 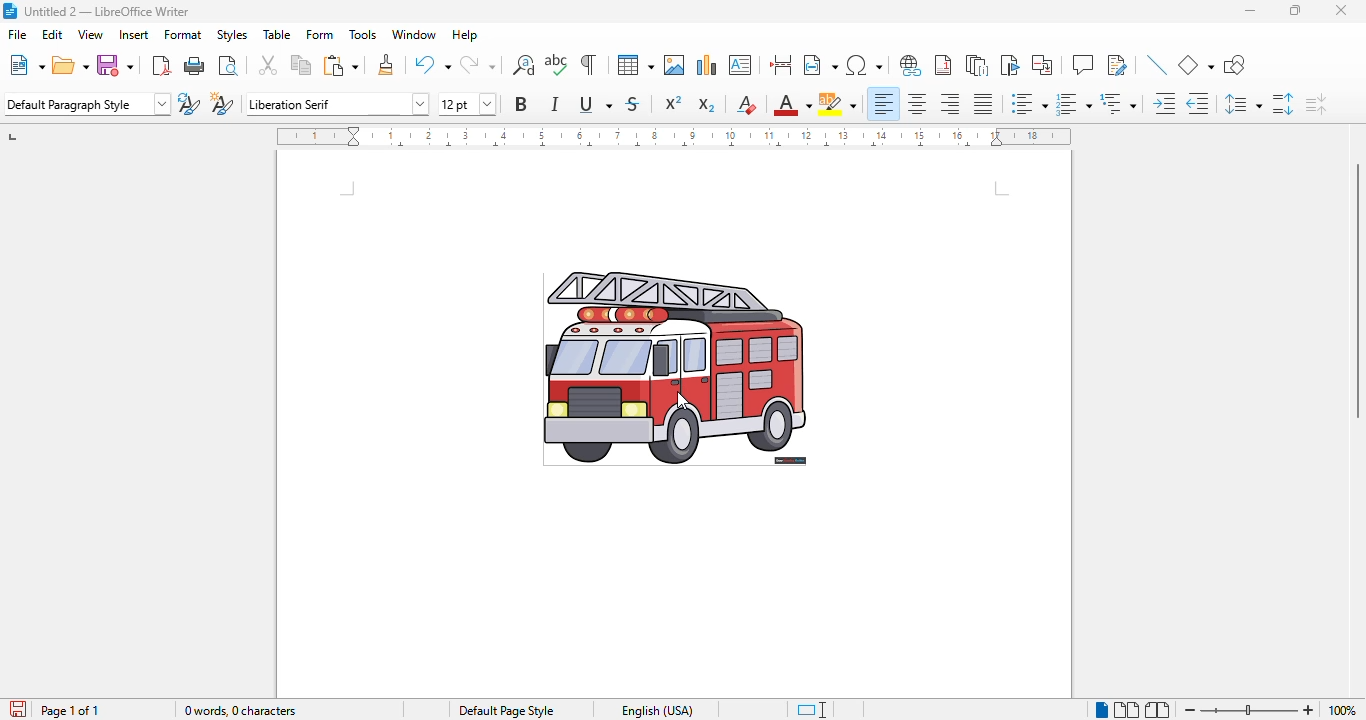 What do you see at coordinates (1157, 710) in the screenshot?
I see `book view` at bounding box center [1157, 710].